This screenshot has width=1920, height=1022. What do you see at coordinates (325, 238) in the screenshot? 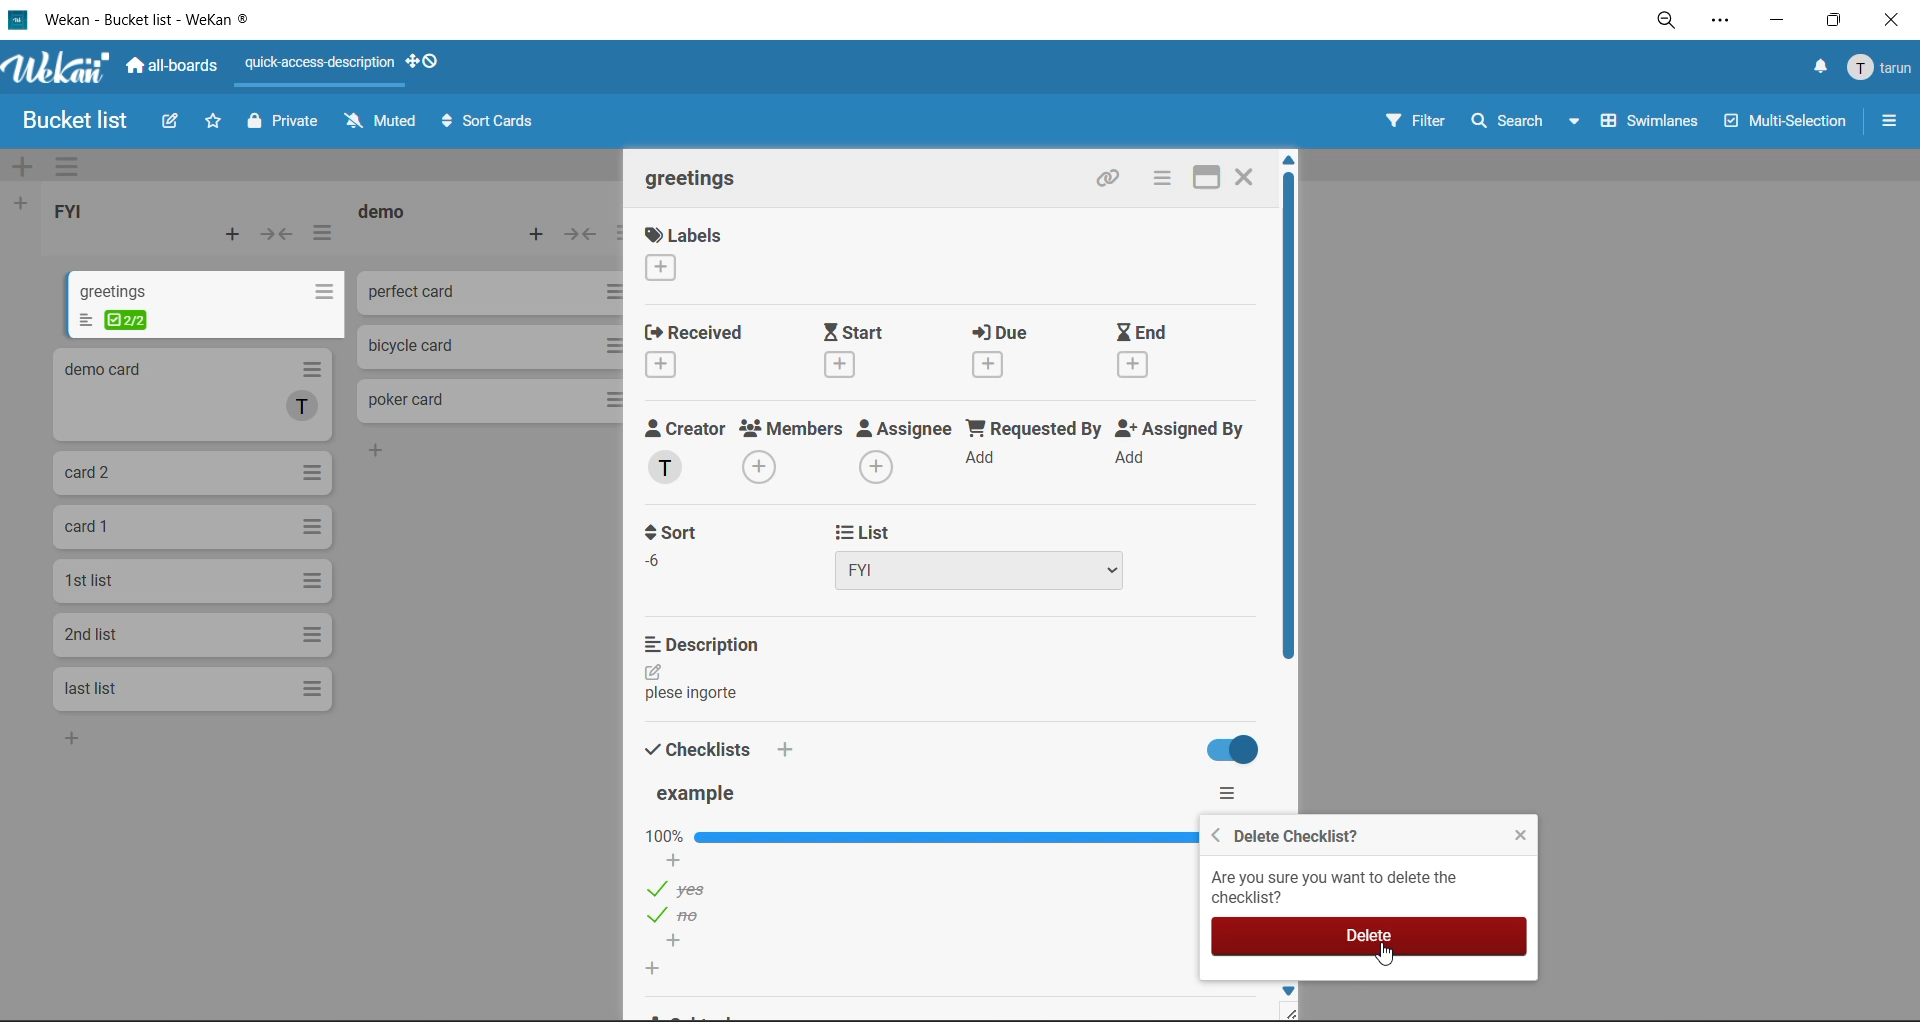
I see `list actions` at bounding box center [325, 238].